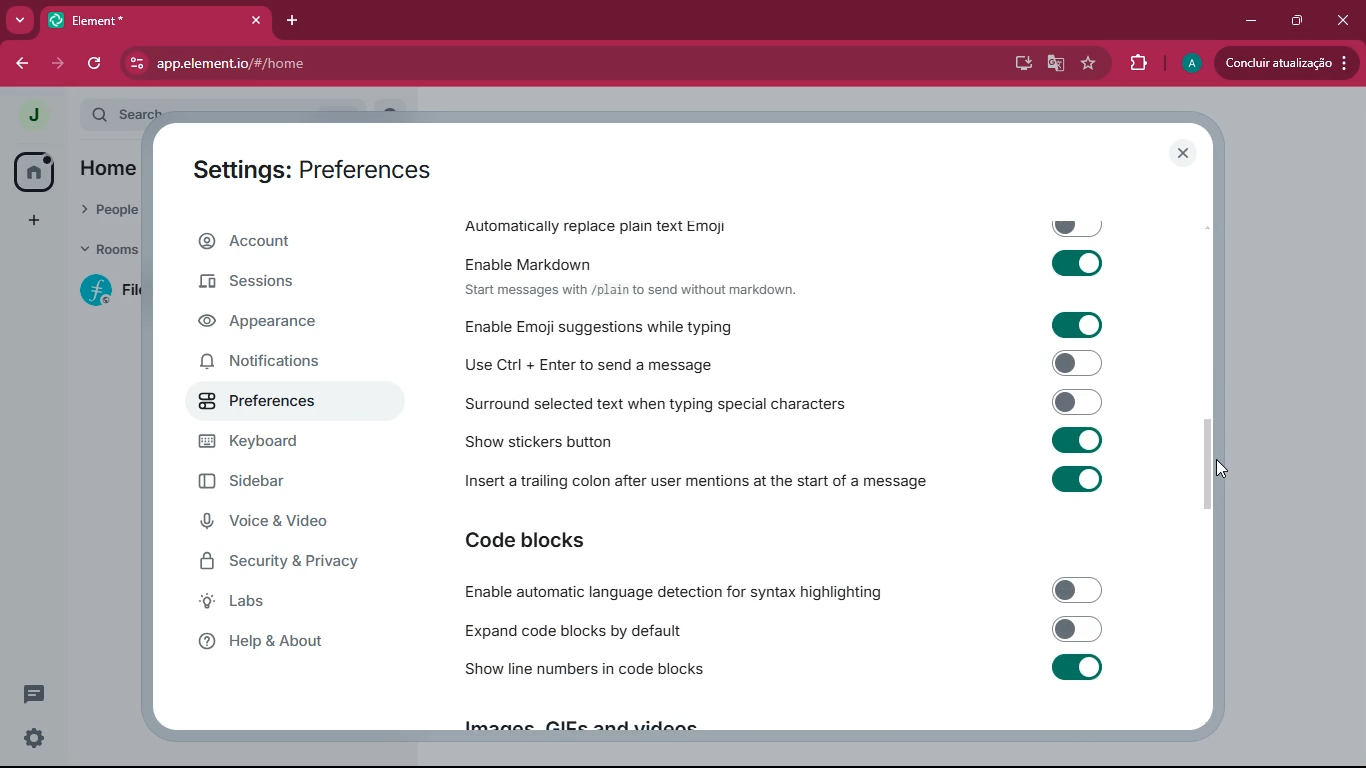  What do you see at coordinates (293, 521) in the screenshot?
I see `voice & video` at bounding box center [293, 521].